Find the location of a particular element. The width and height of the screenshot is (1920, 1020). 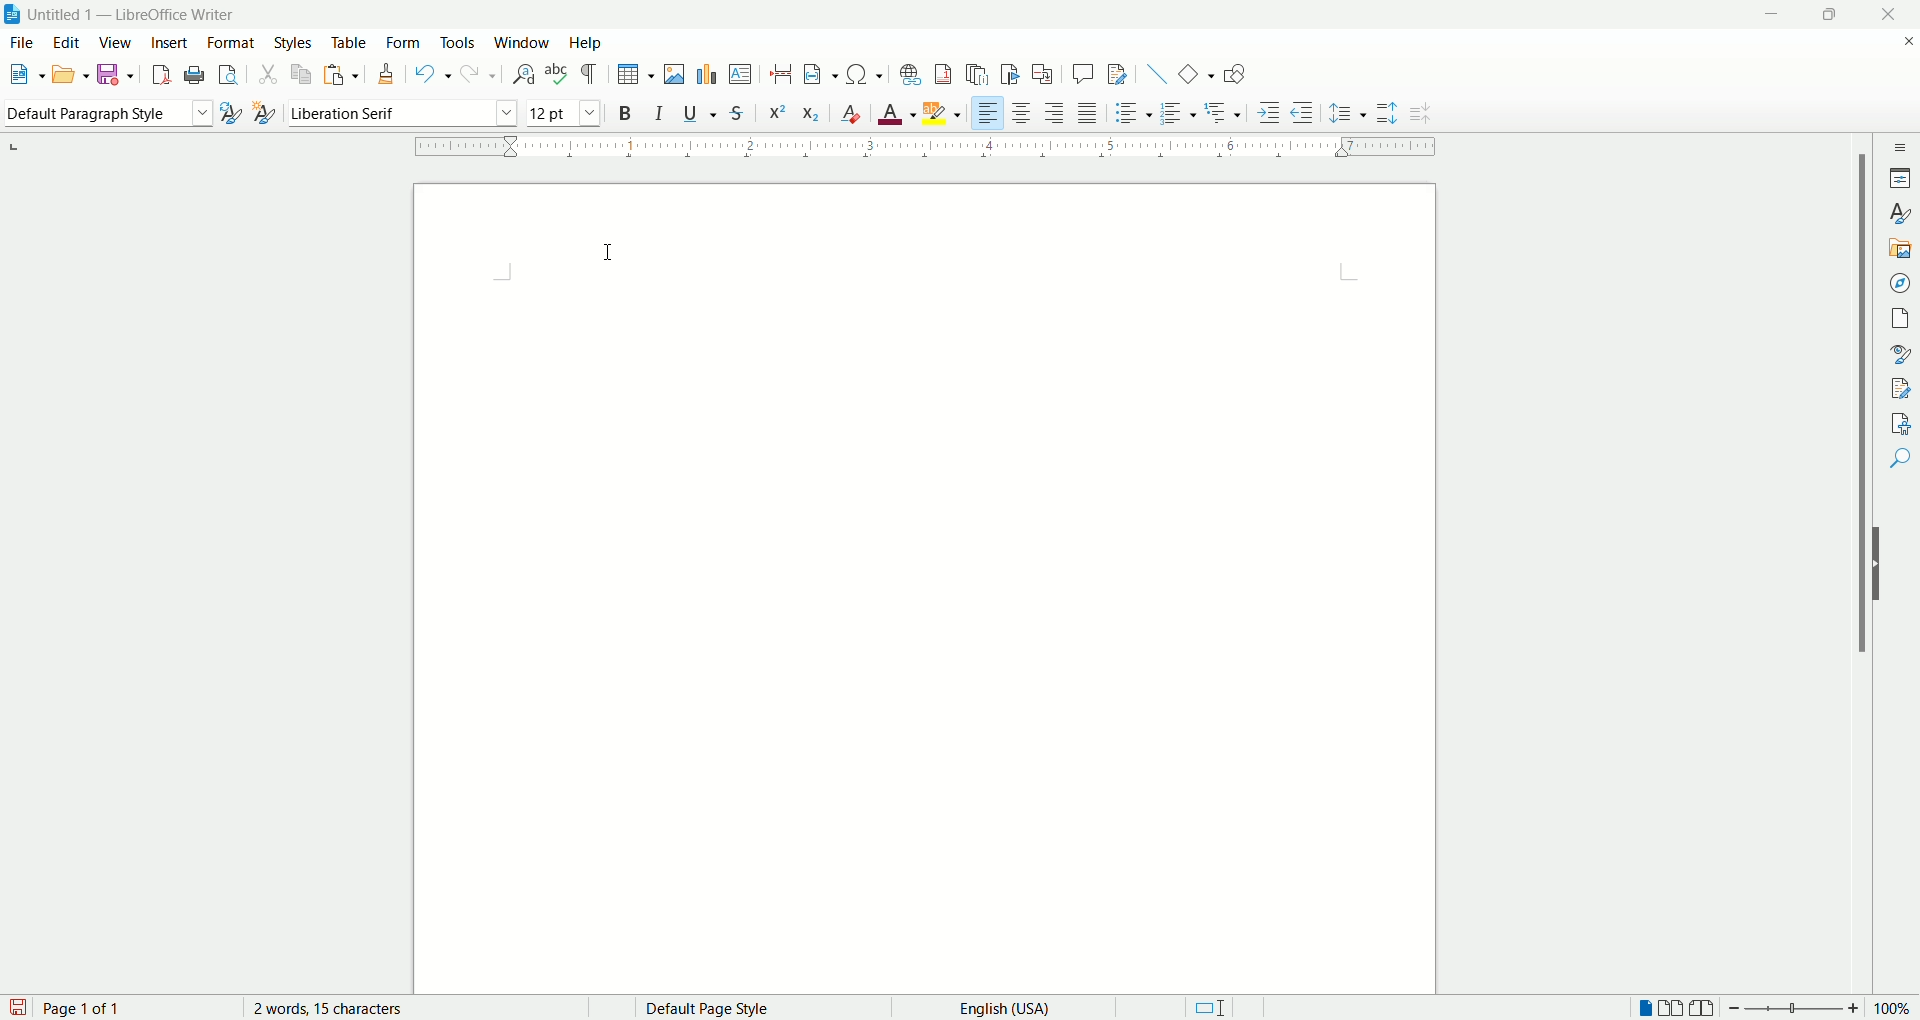

insert symbol is located at coordinates (864, 73).